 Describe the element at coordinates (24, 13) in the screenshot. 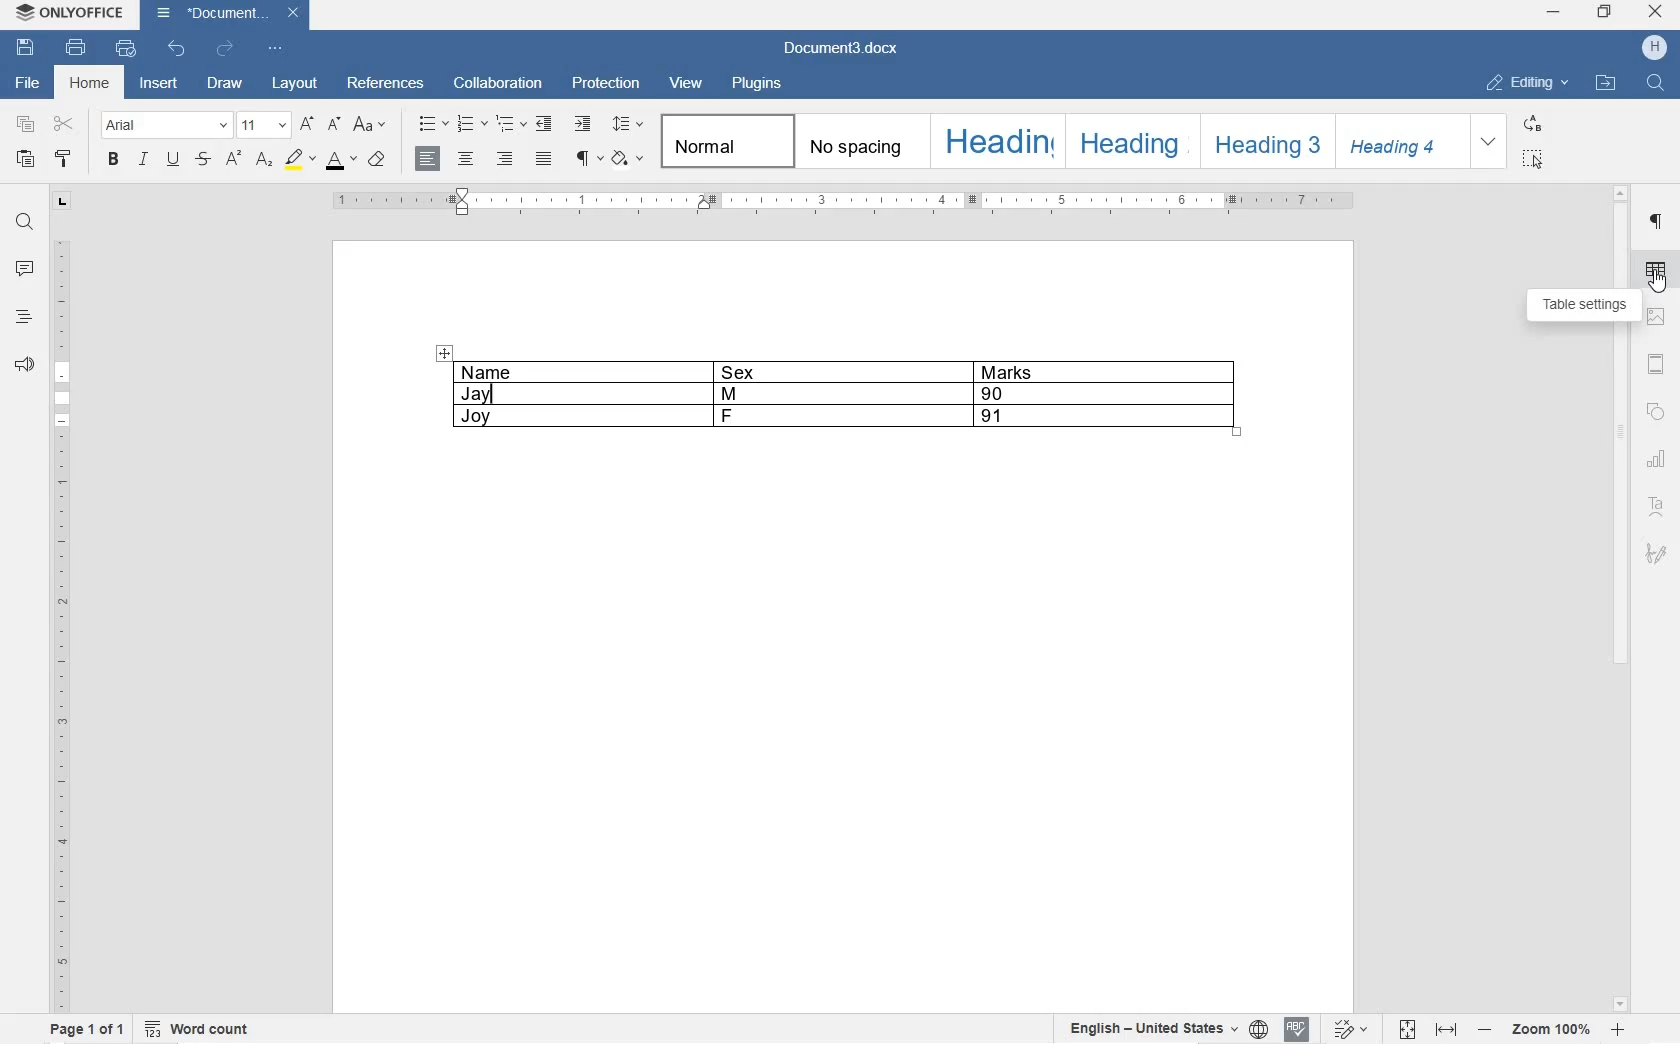

I see `system logo` at that location.